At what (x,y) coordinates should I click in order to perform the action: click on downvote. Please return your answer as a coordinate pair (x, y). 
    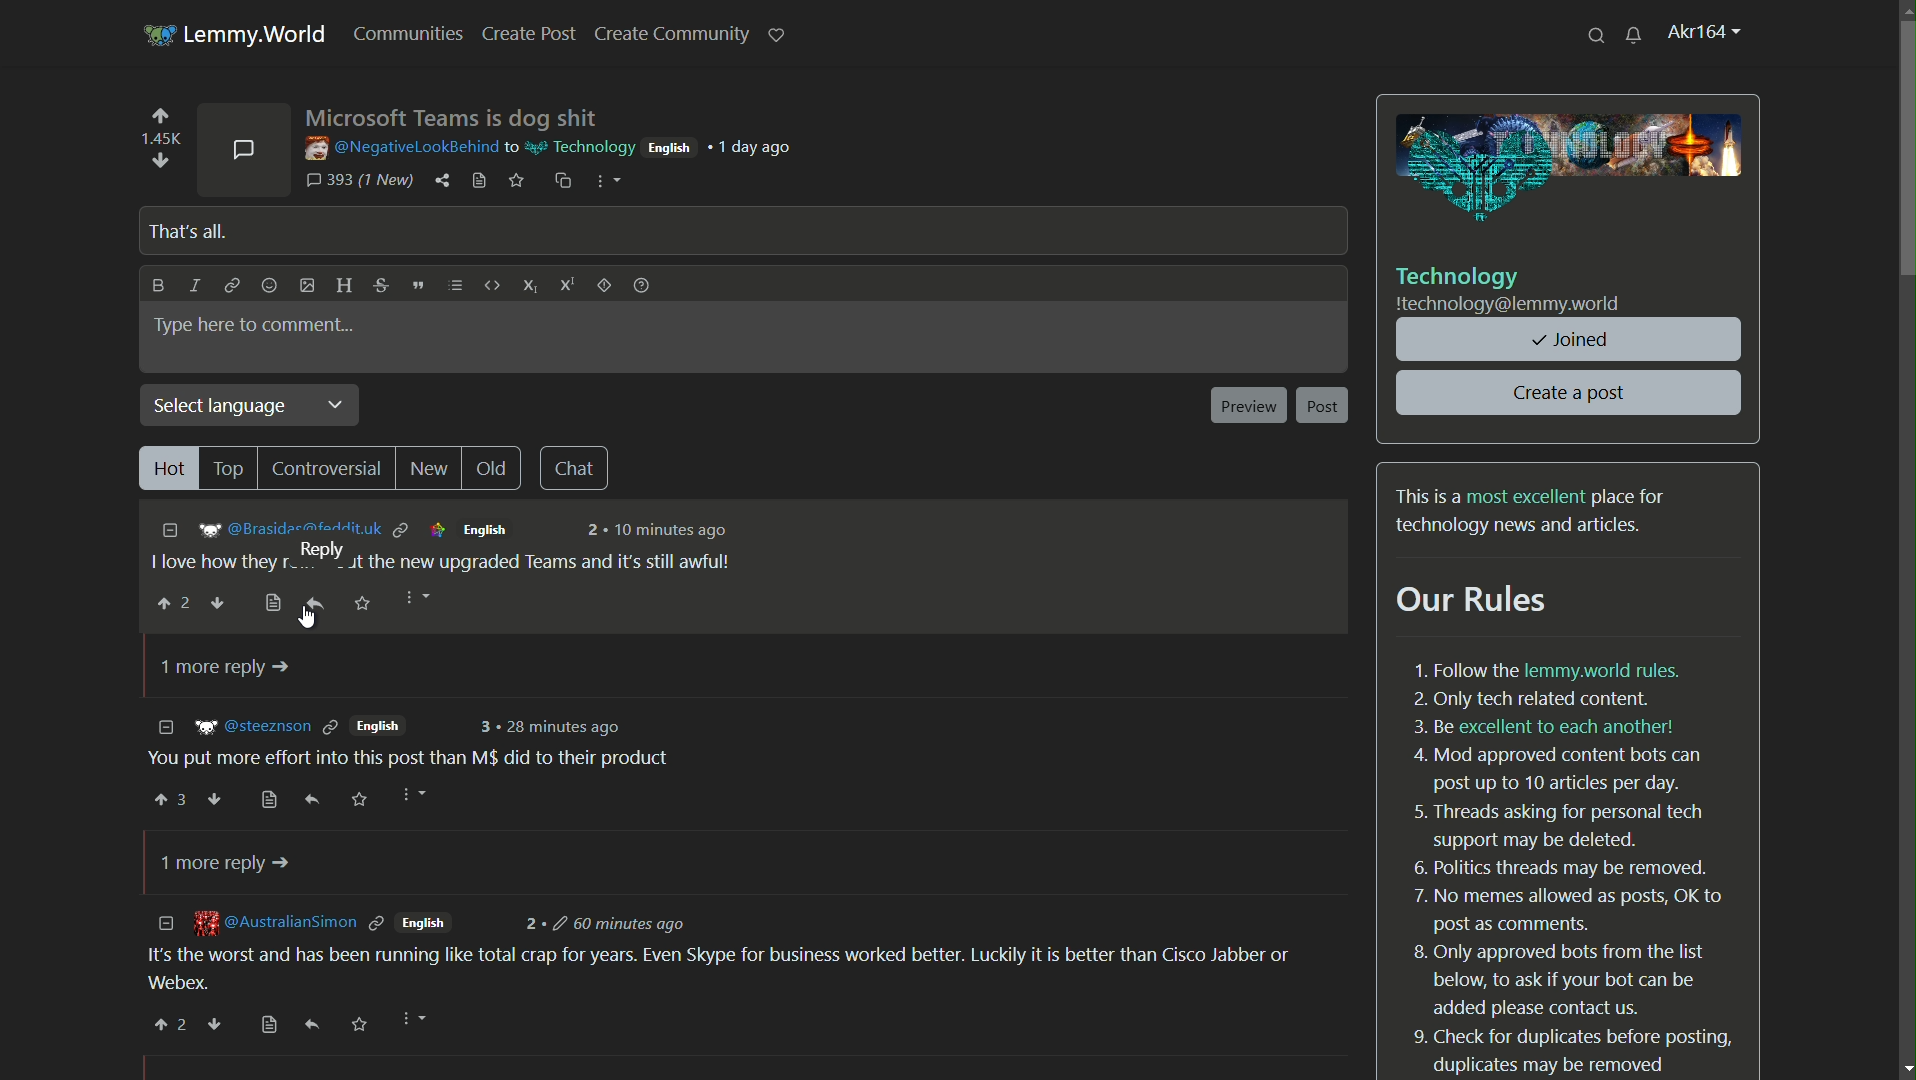
    Looking at the image, I should click on (158, 160).